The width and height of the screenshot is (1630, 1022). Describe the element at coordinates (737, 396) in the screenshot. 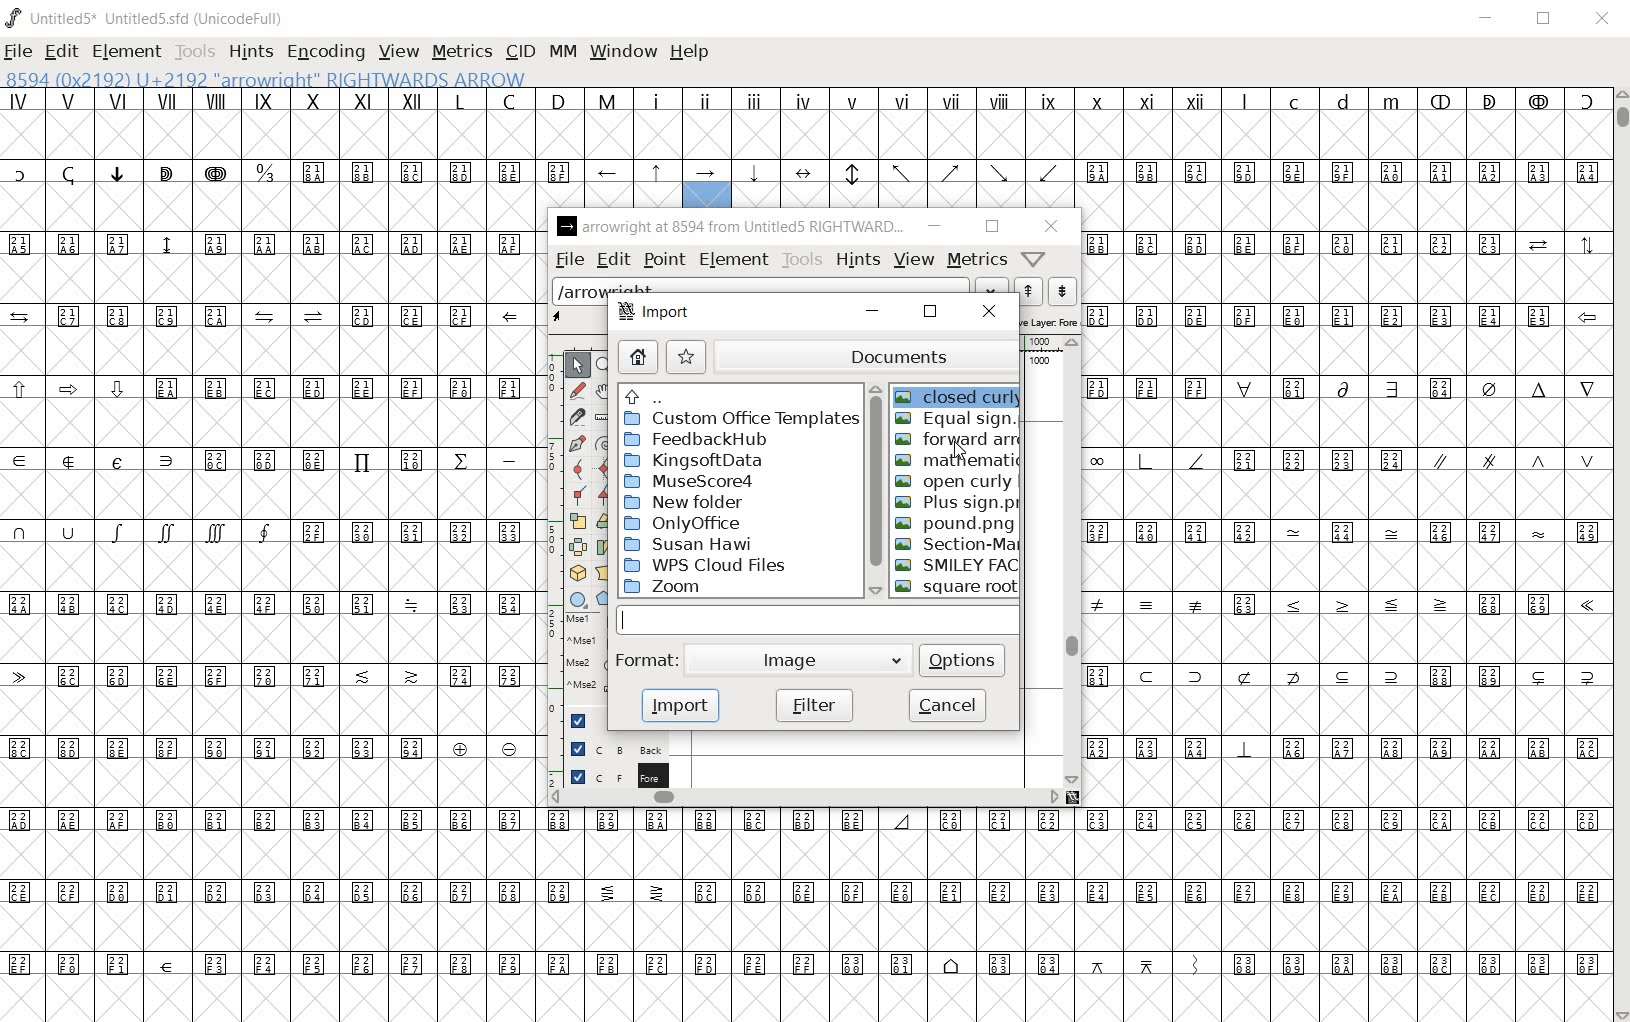

I see `up directories` at that location.